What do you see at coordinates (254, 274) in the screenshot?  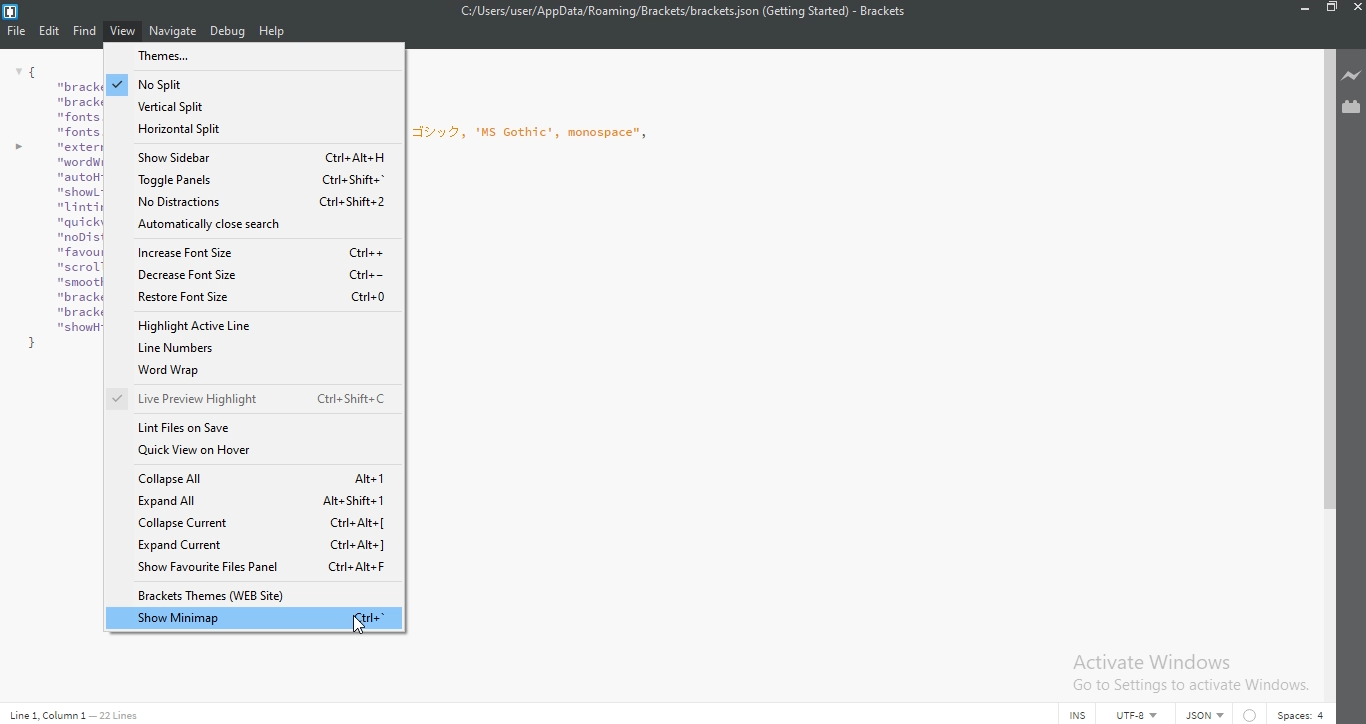 I see `decrease font size` at bounding box center [254, 274].